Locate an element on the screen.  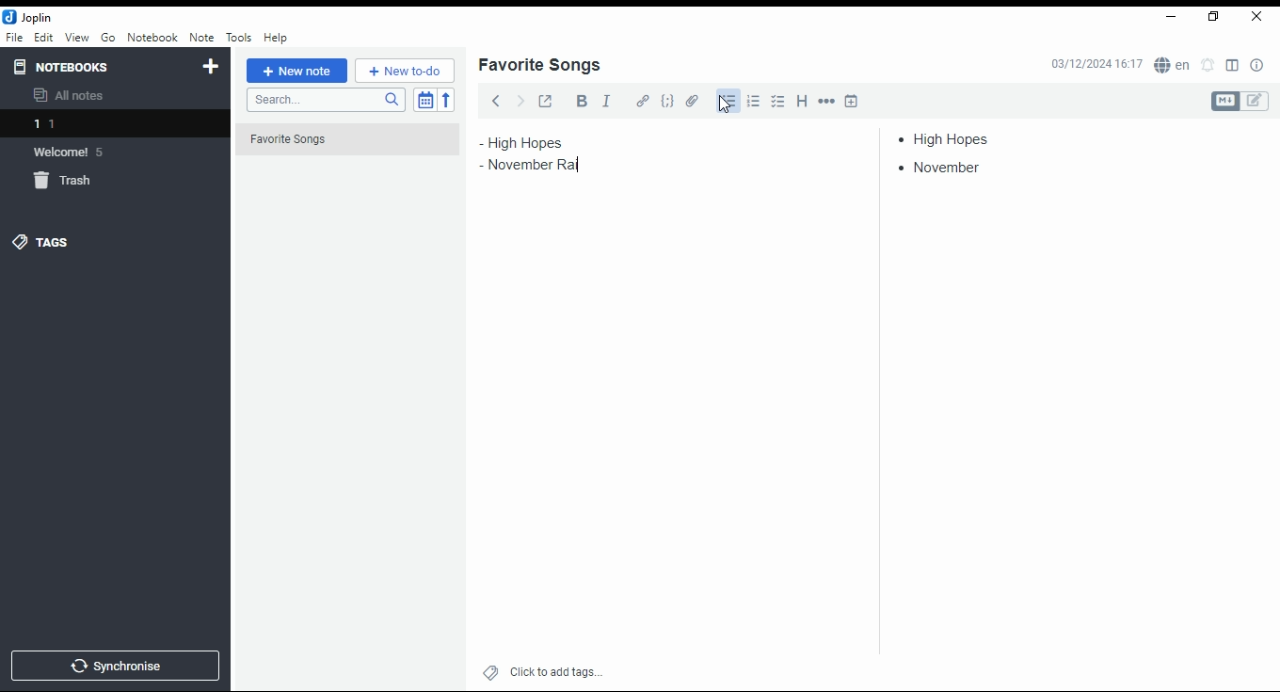
view is located at coordinates (77, 38).